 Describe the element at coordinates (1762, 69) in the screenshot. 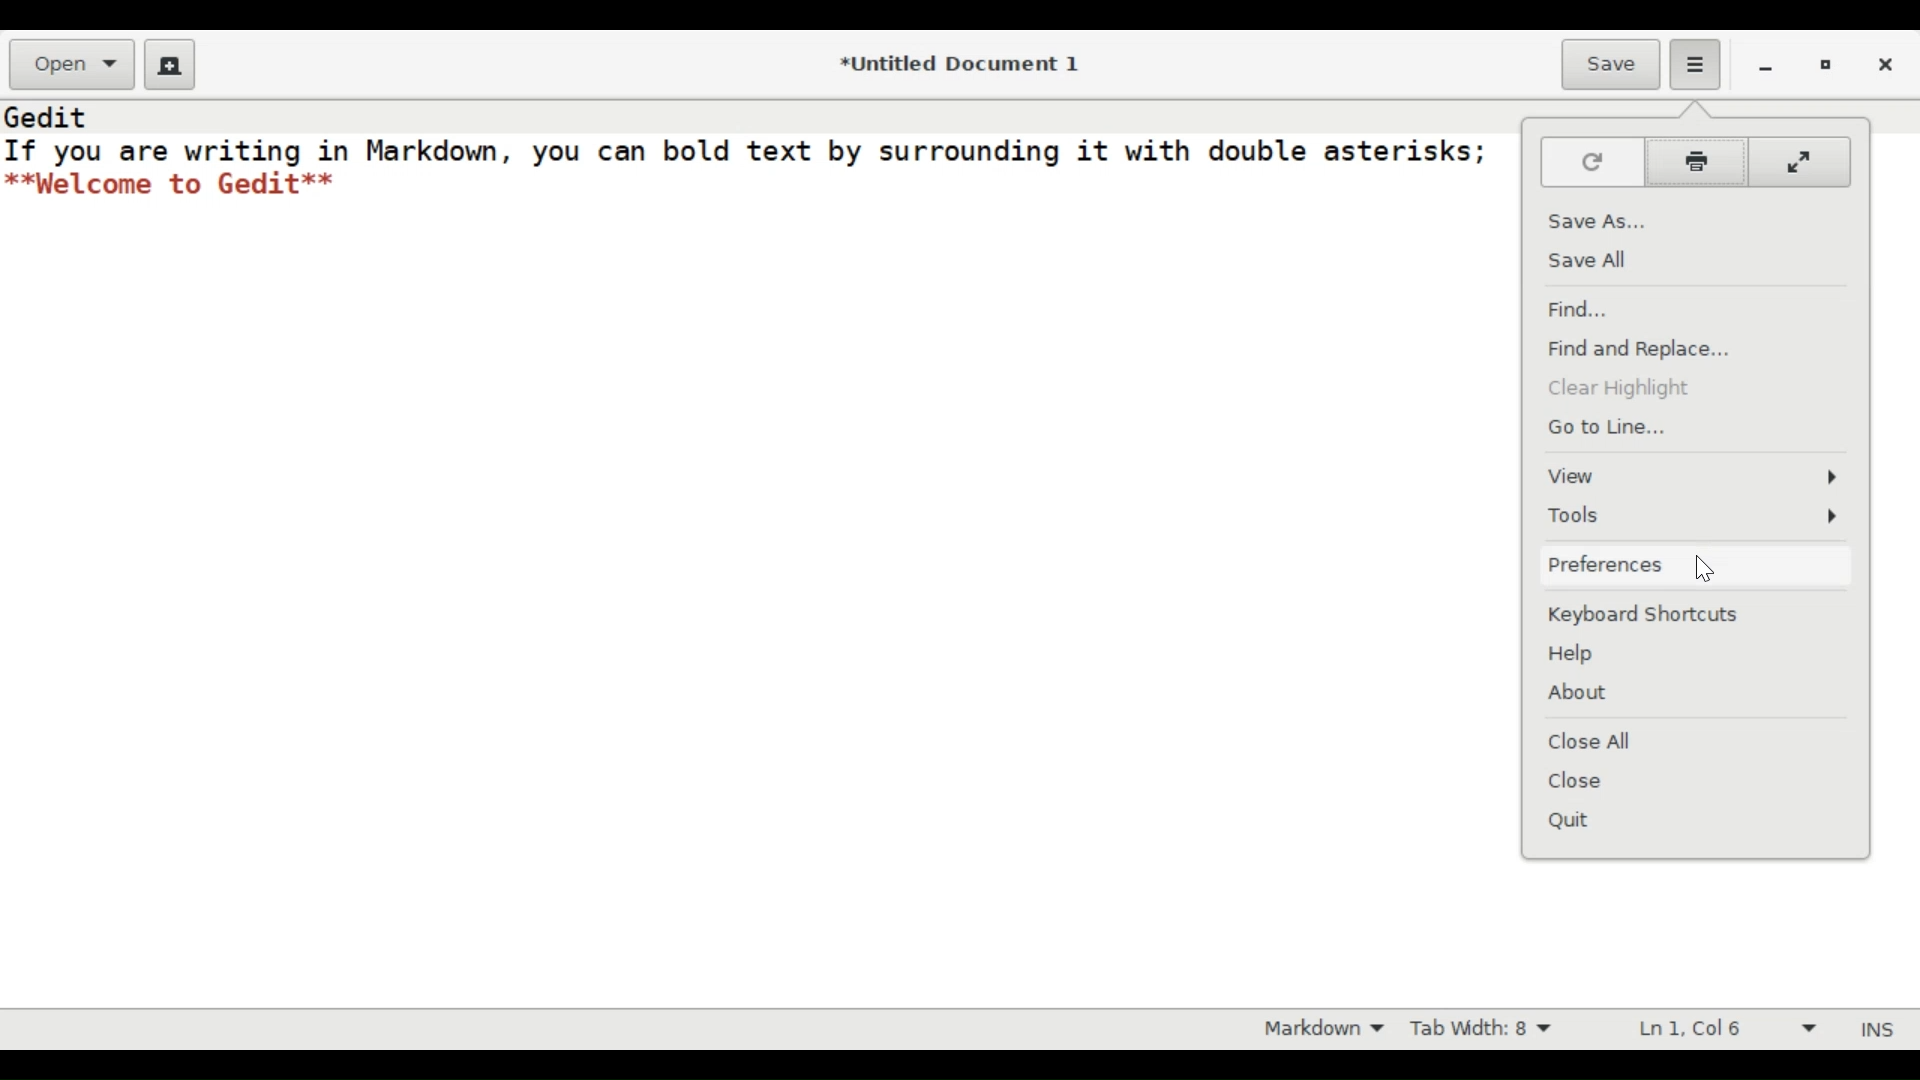

I see `minimize` at that location.